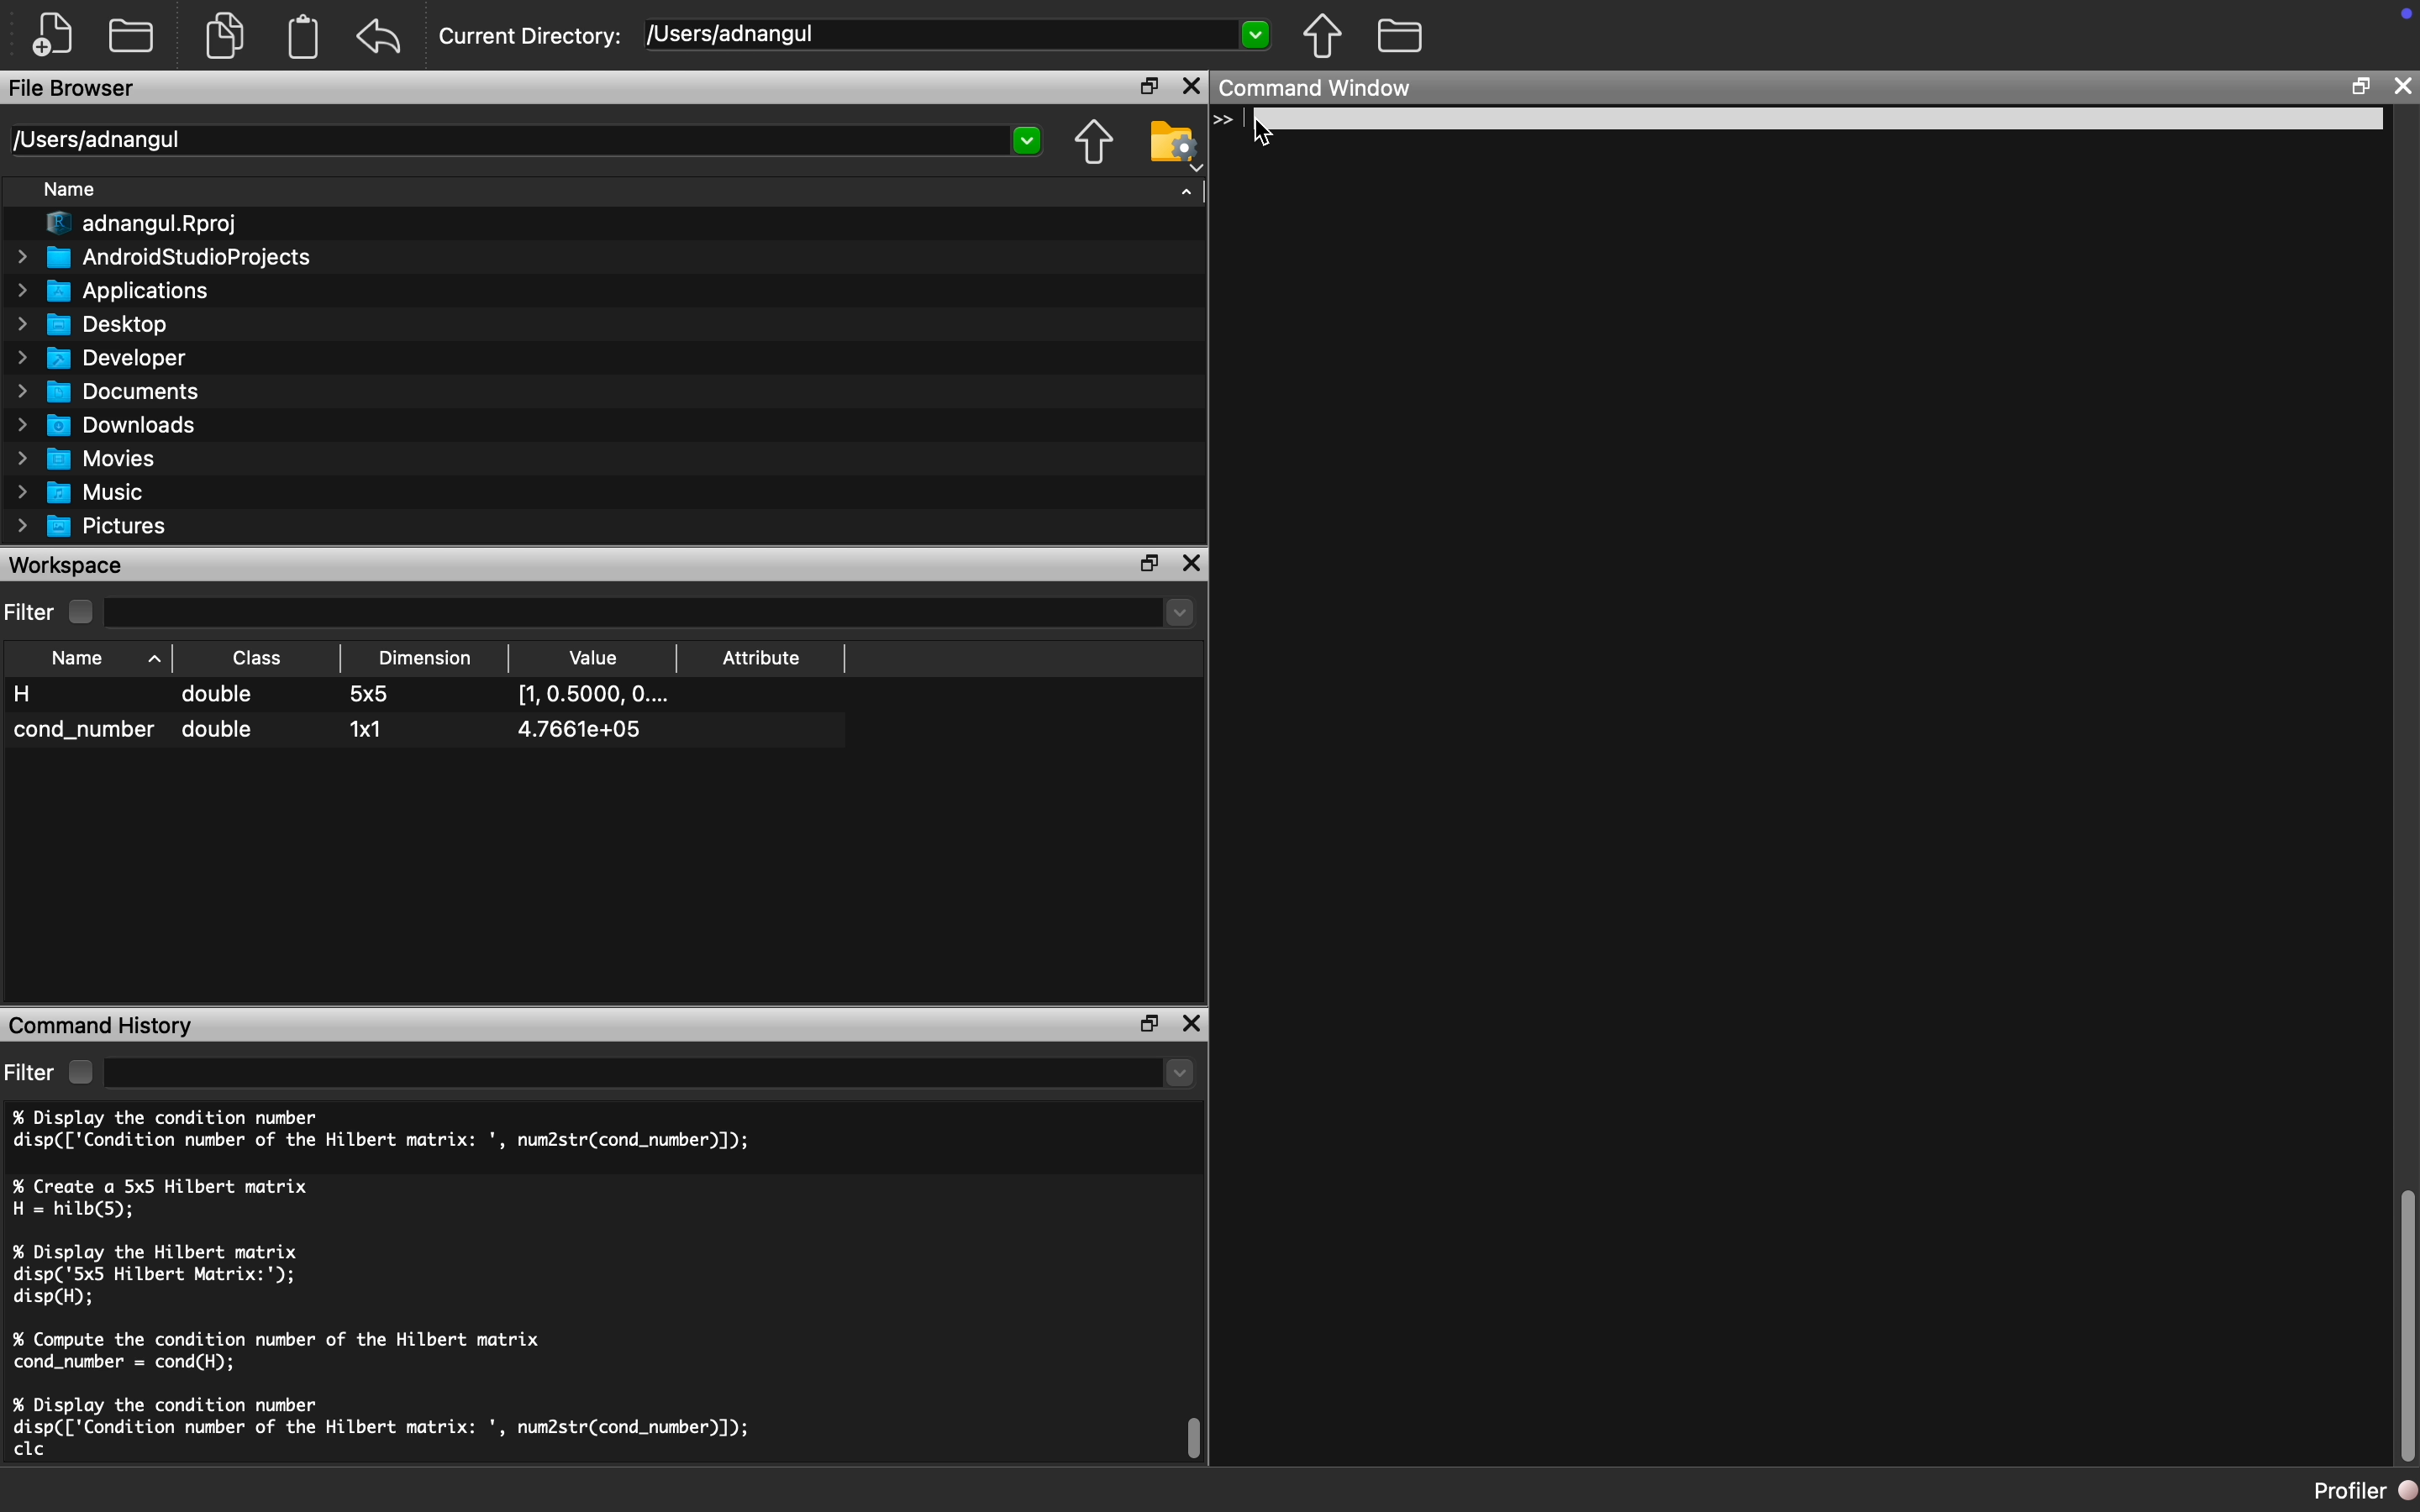 Image resolution: width=2420 pixels, height=1512 pixels. Describe the element at coordinates (104, 658) in the screenshot. I see `Name ` at that location.